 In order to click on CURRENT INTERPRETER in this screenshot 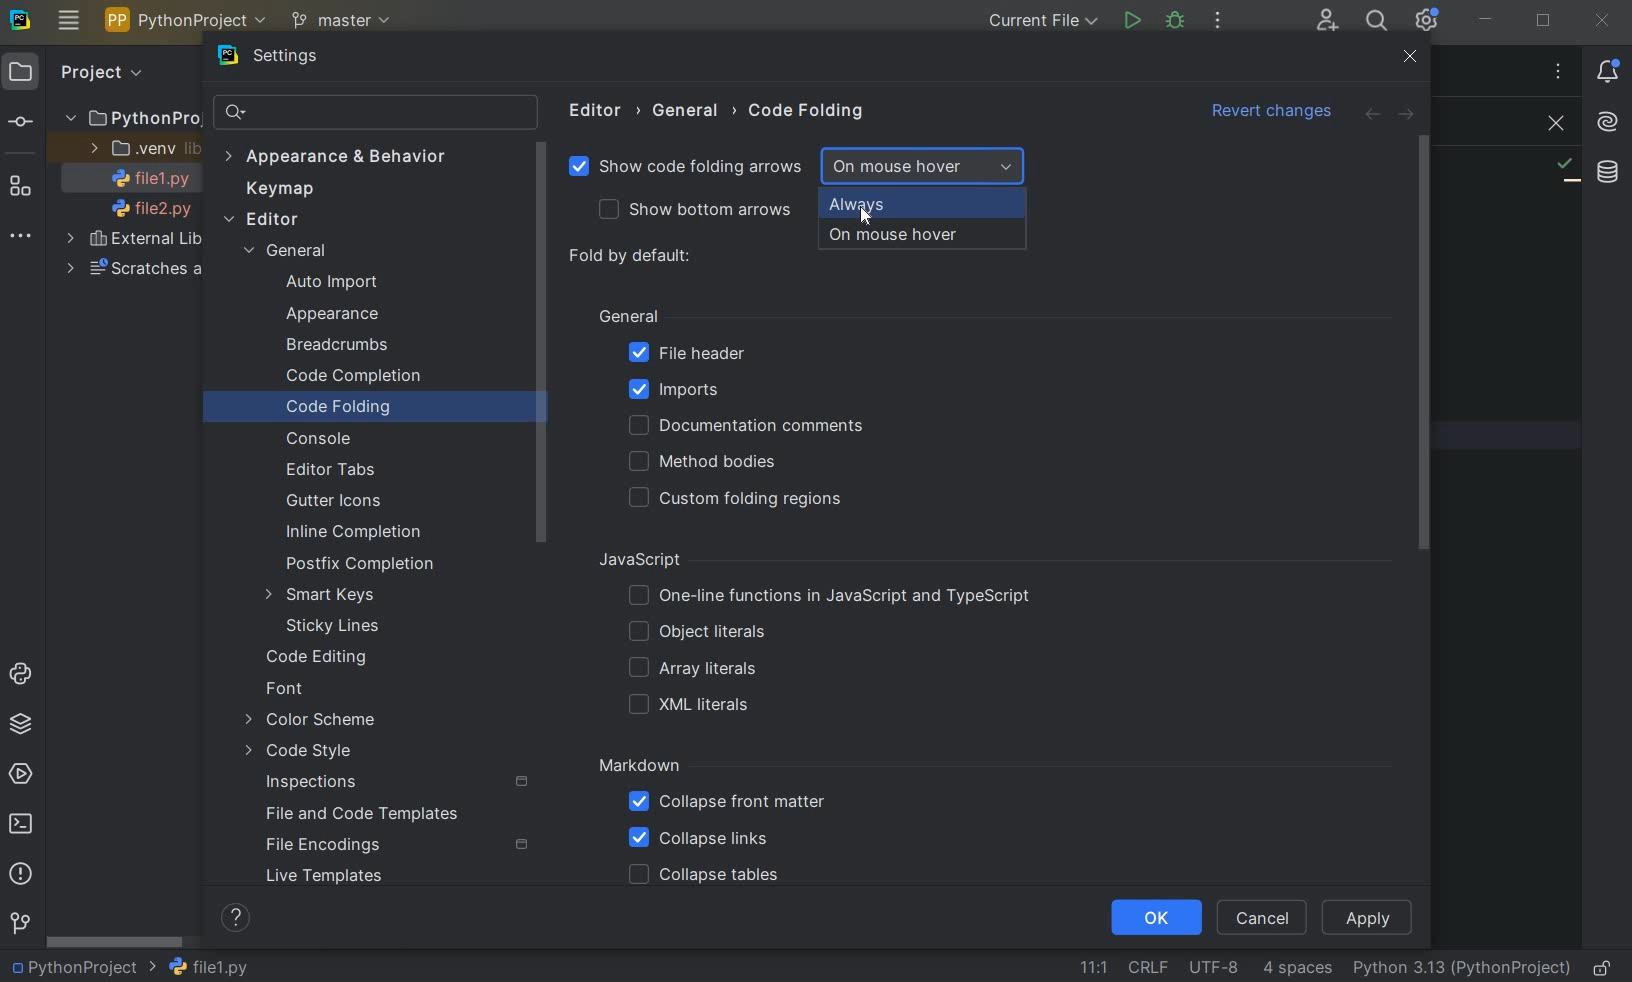, I will do `click(1461, 969)`.